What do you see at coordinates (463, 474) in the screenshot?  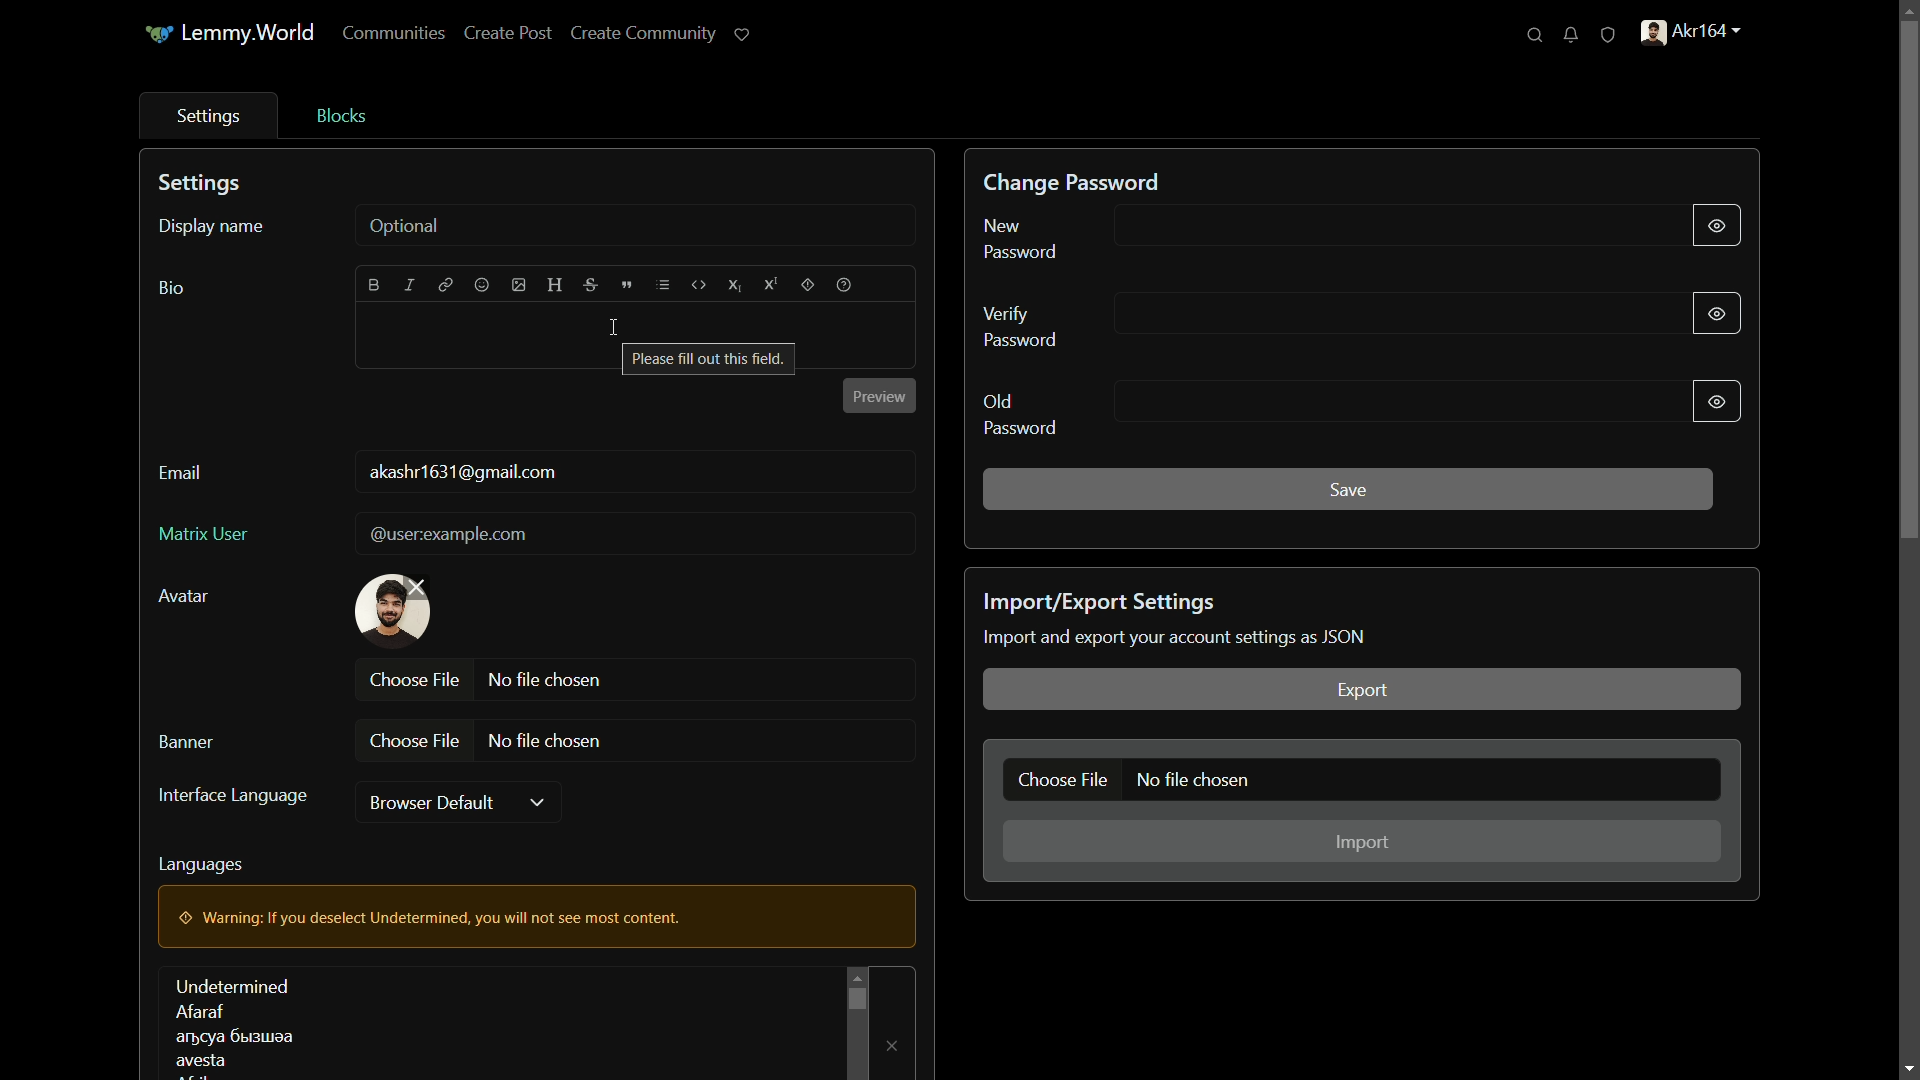 I see `user mail` at bounding box center [463, 474].